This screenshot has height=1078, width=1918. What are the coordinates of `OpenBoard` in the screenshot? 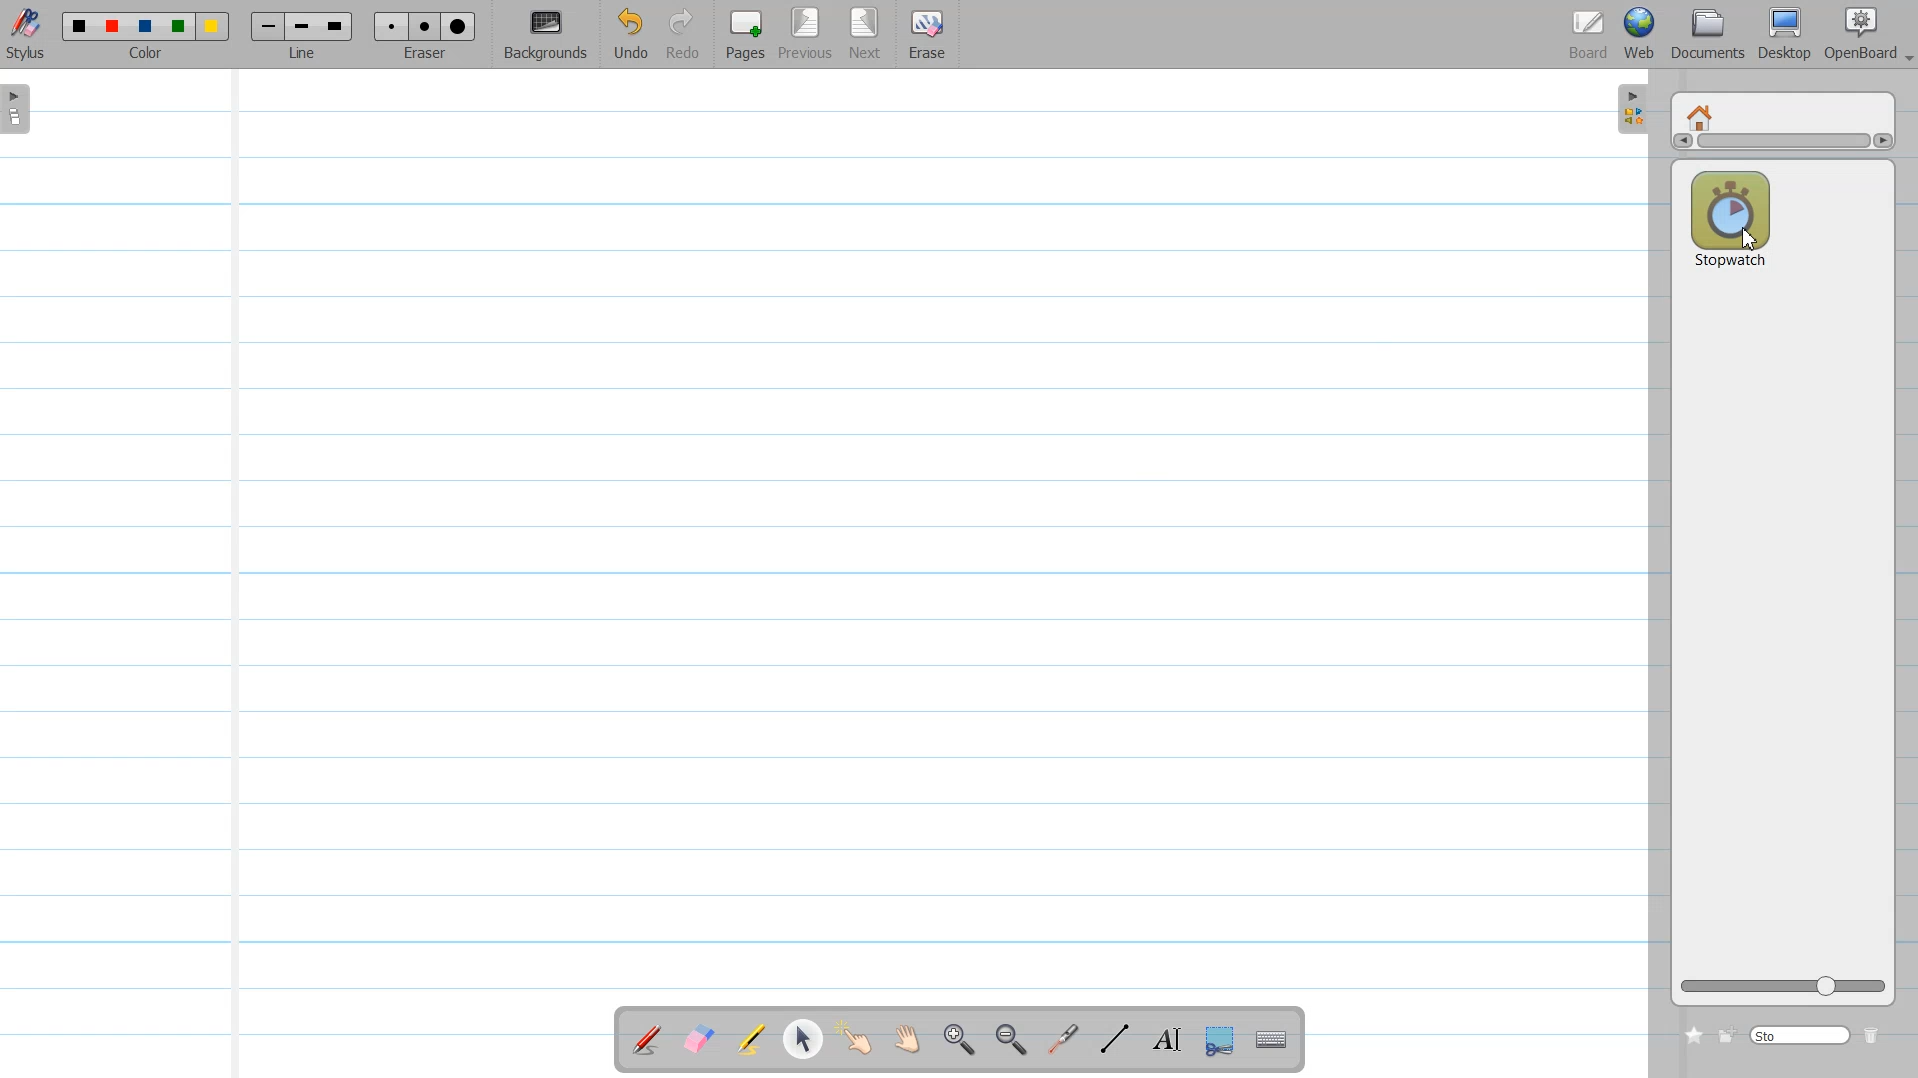 It's located at (1853, 34).